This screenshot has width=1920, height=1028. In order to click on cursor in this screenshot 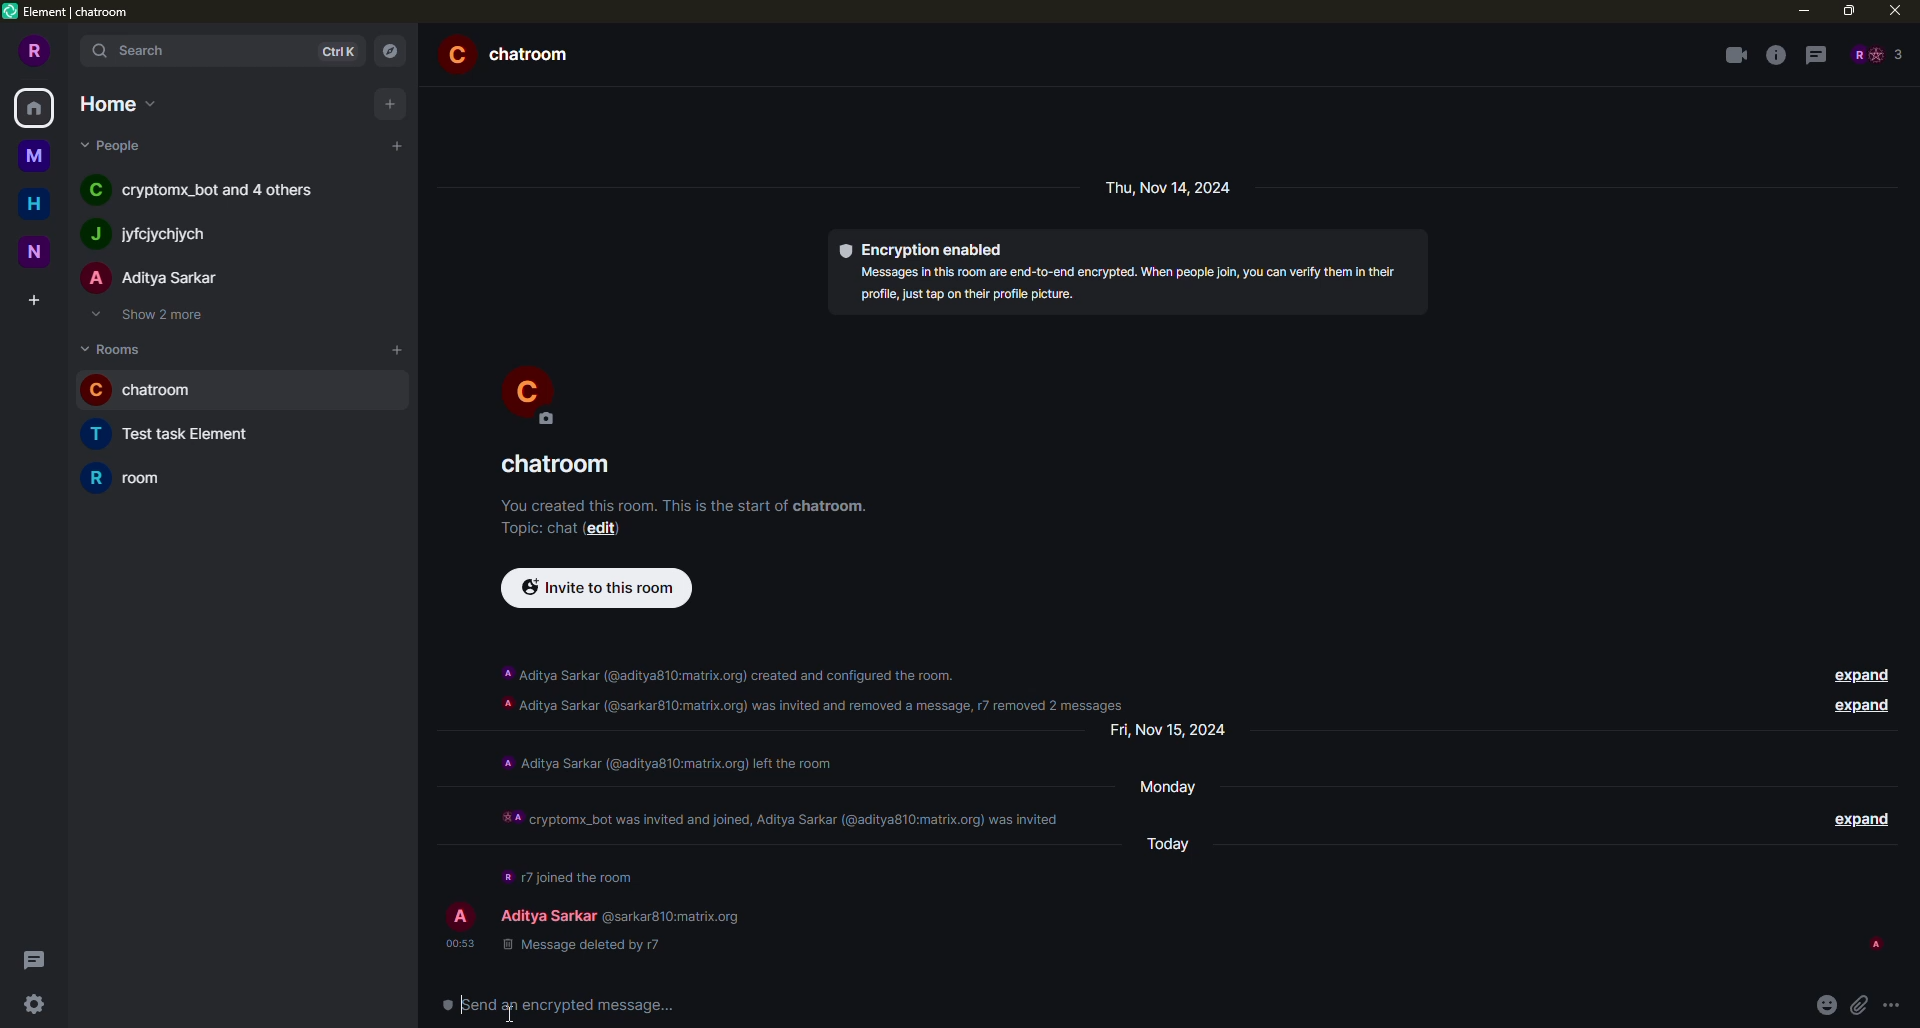, I will do `click(523, 1003)`.